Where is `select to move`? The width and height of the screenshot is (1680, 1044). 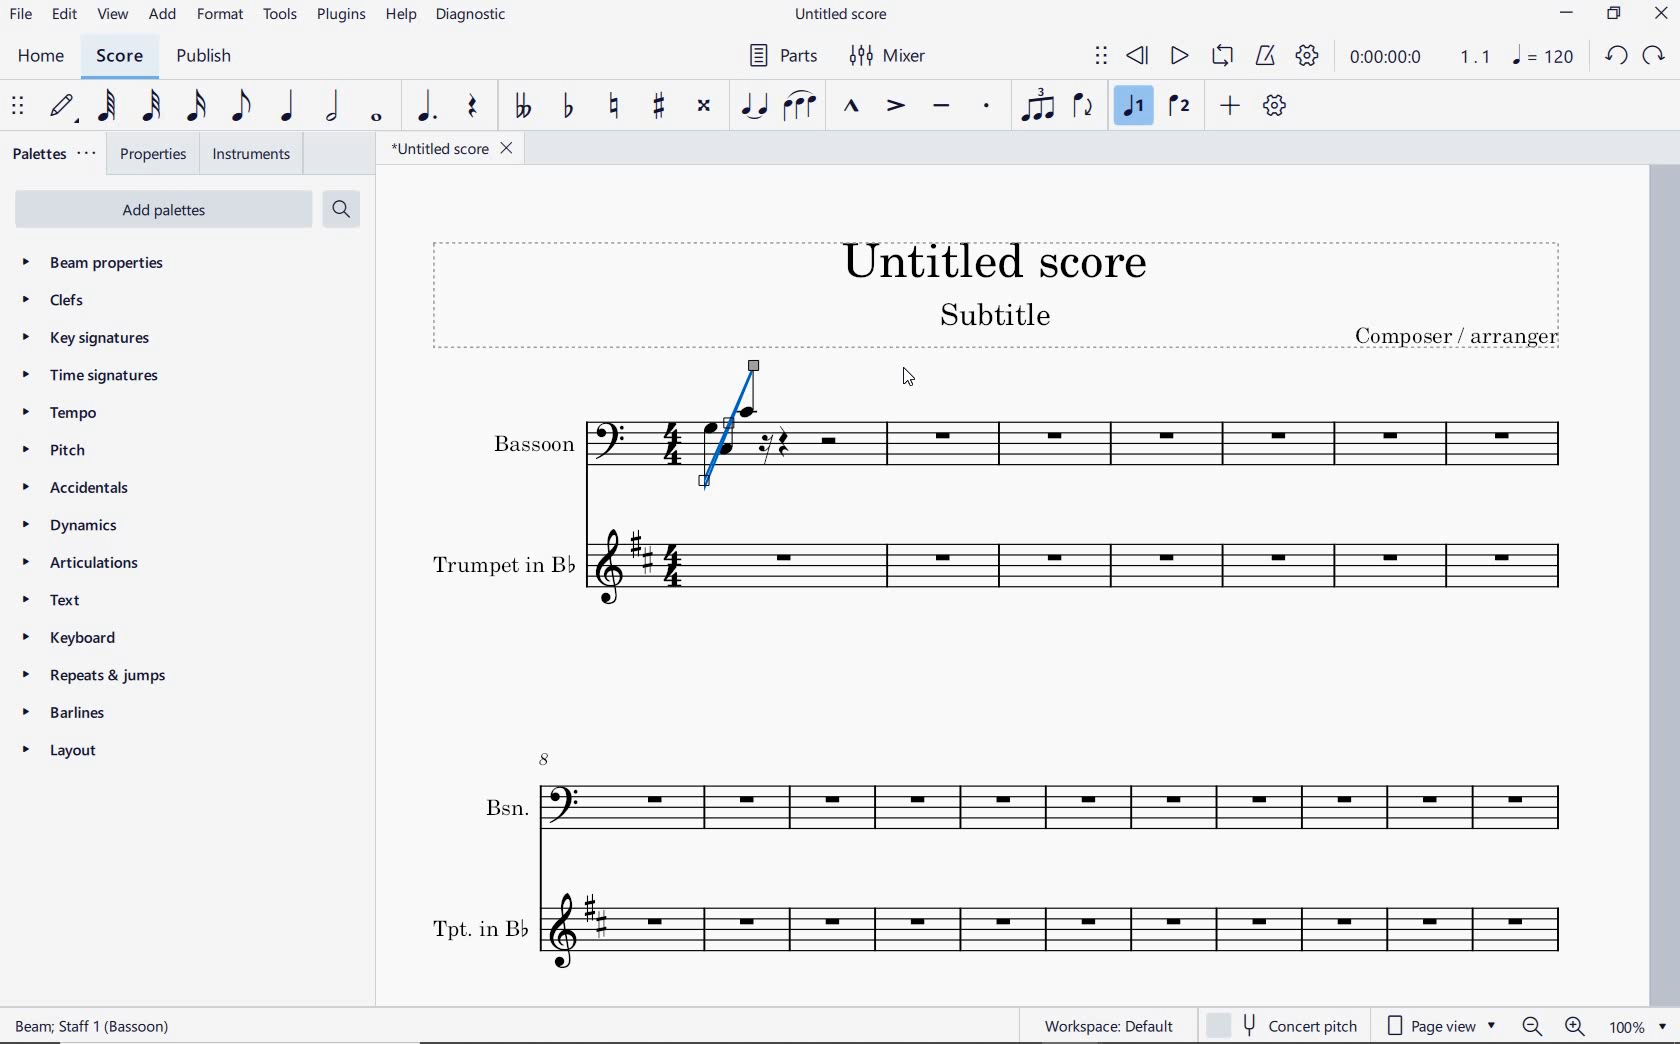
select to move is located at coordinates (18, 108).